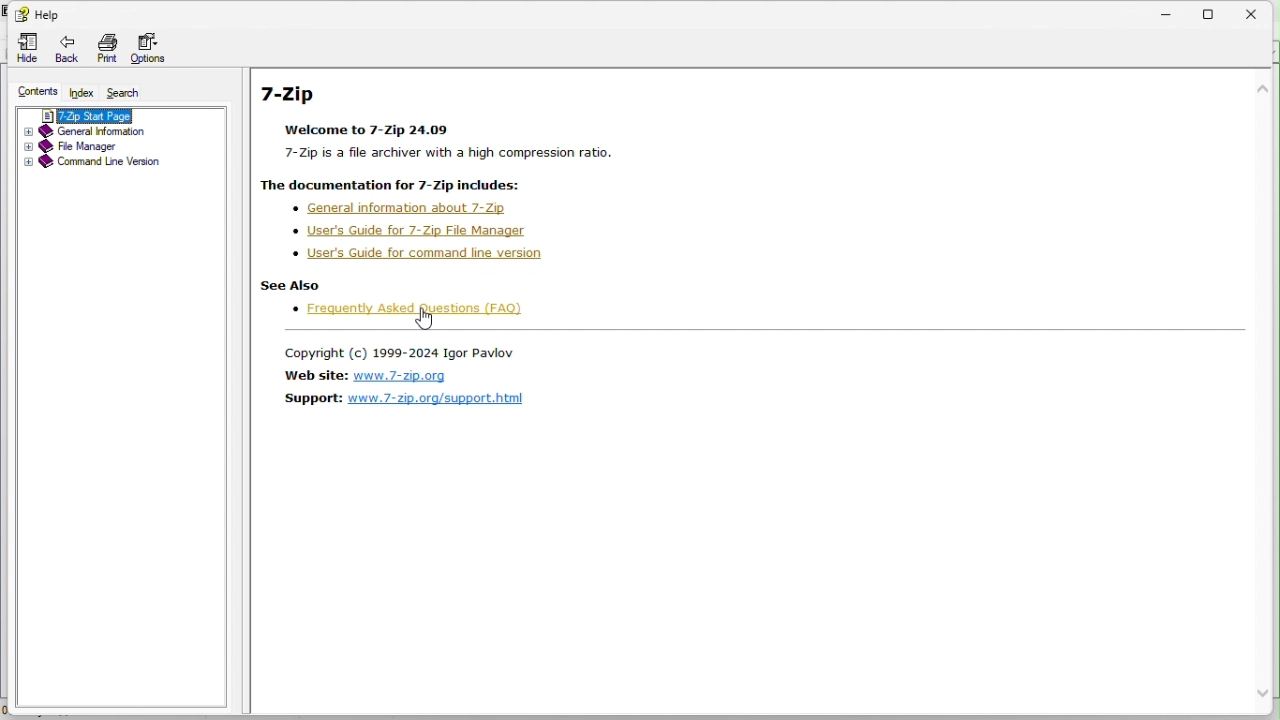 This screenshot has width=1280, height=720. I want to click on 7-Zip

Welcome to 7-Zip 24.09

7-Zip is a file archiver with a high compression ratio.
The documentation for 7-Zip includes:, so click(431, 134).